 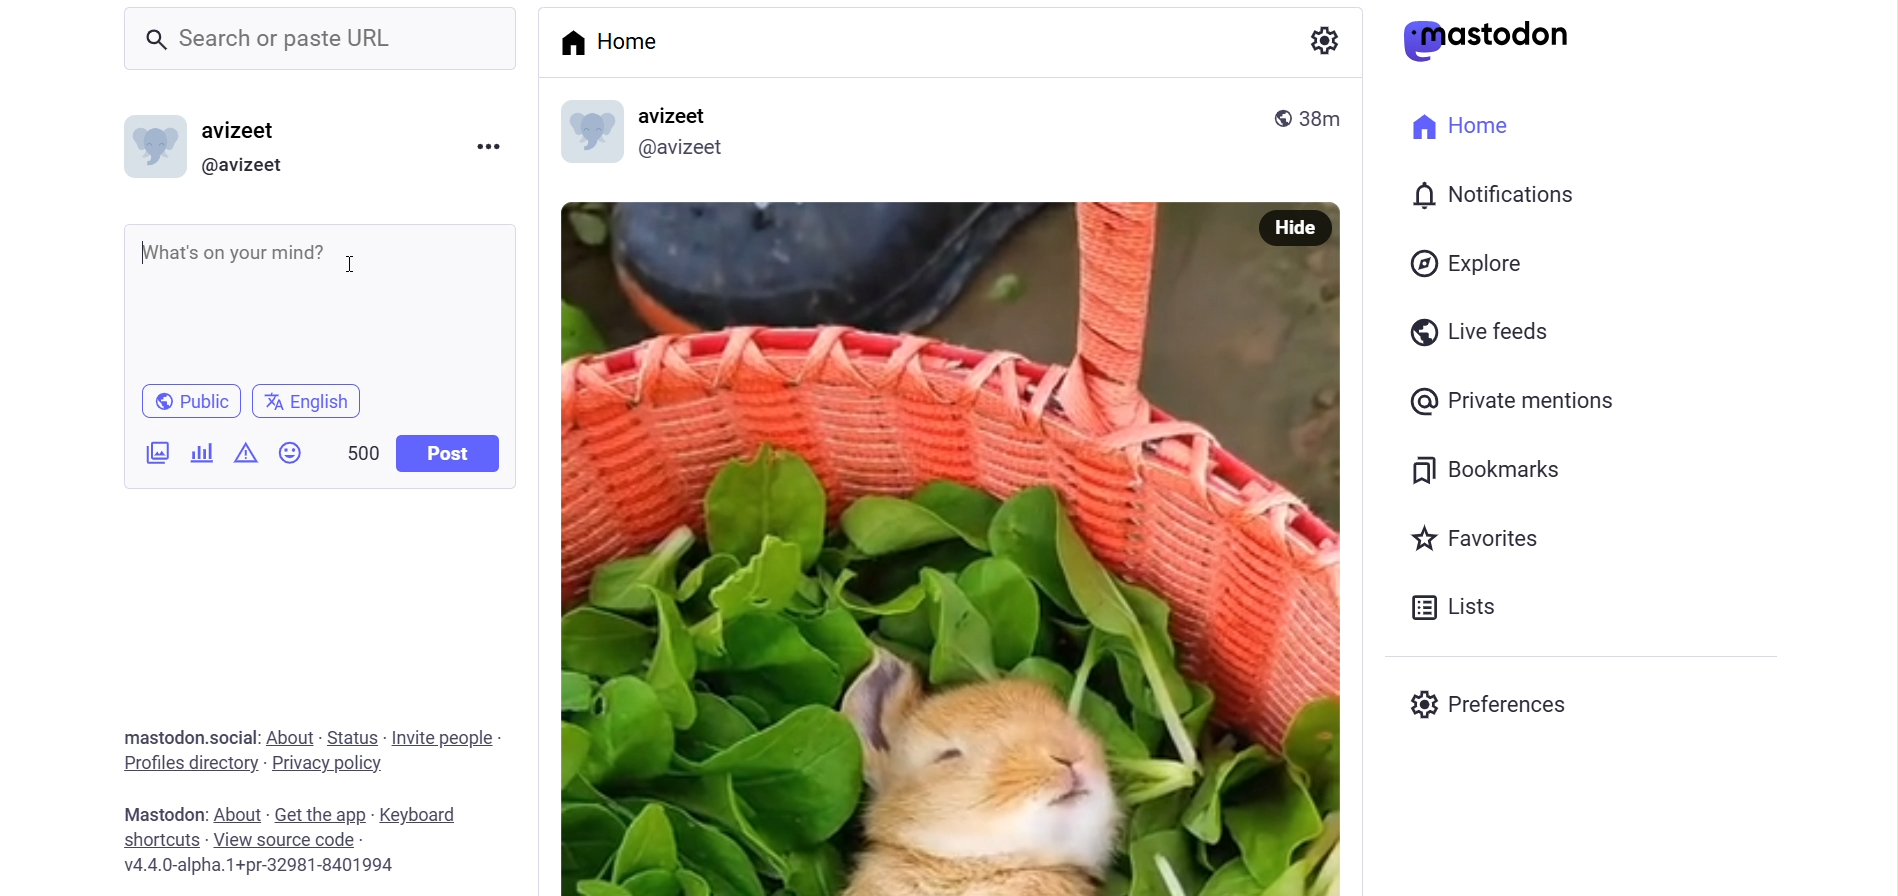 What do you see at coordinates (313, 400) in the screenshot?
I see `English` at bounding box center [313, 400].